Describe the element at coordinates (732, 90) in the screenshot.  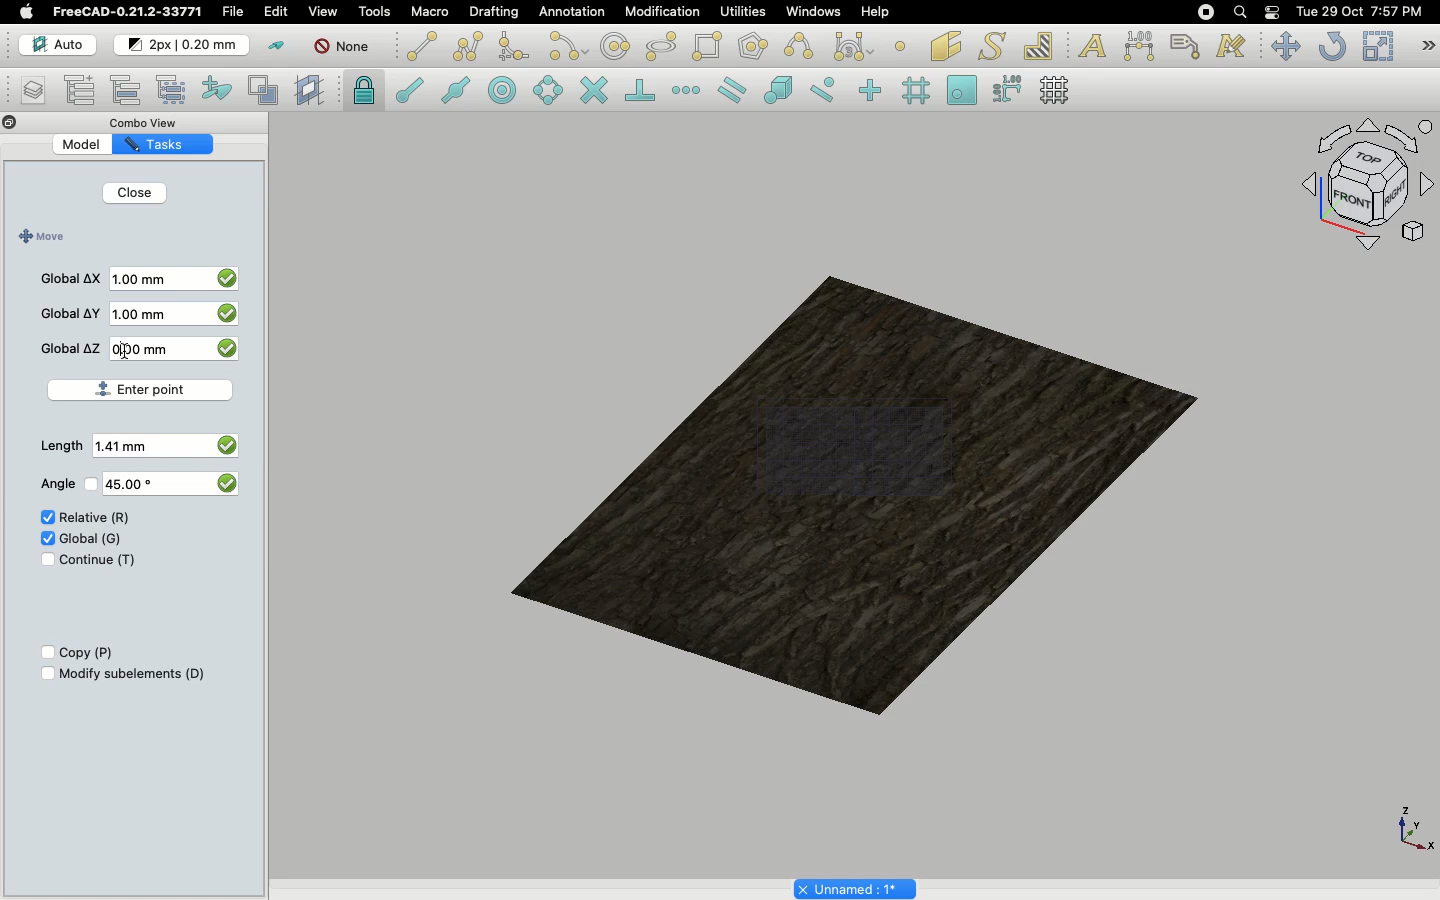
I see `Snap parallel` at that location.